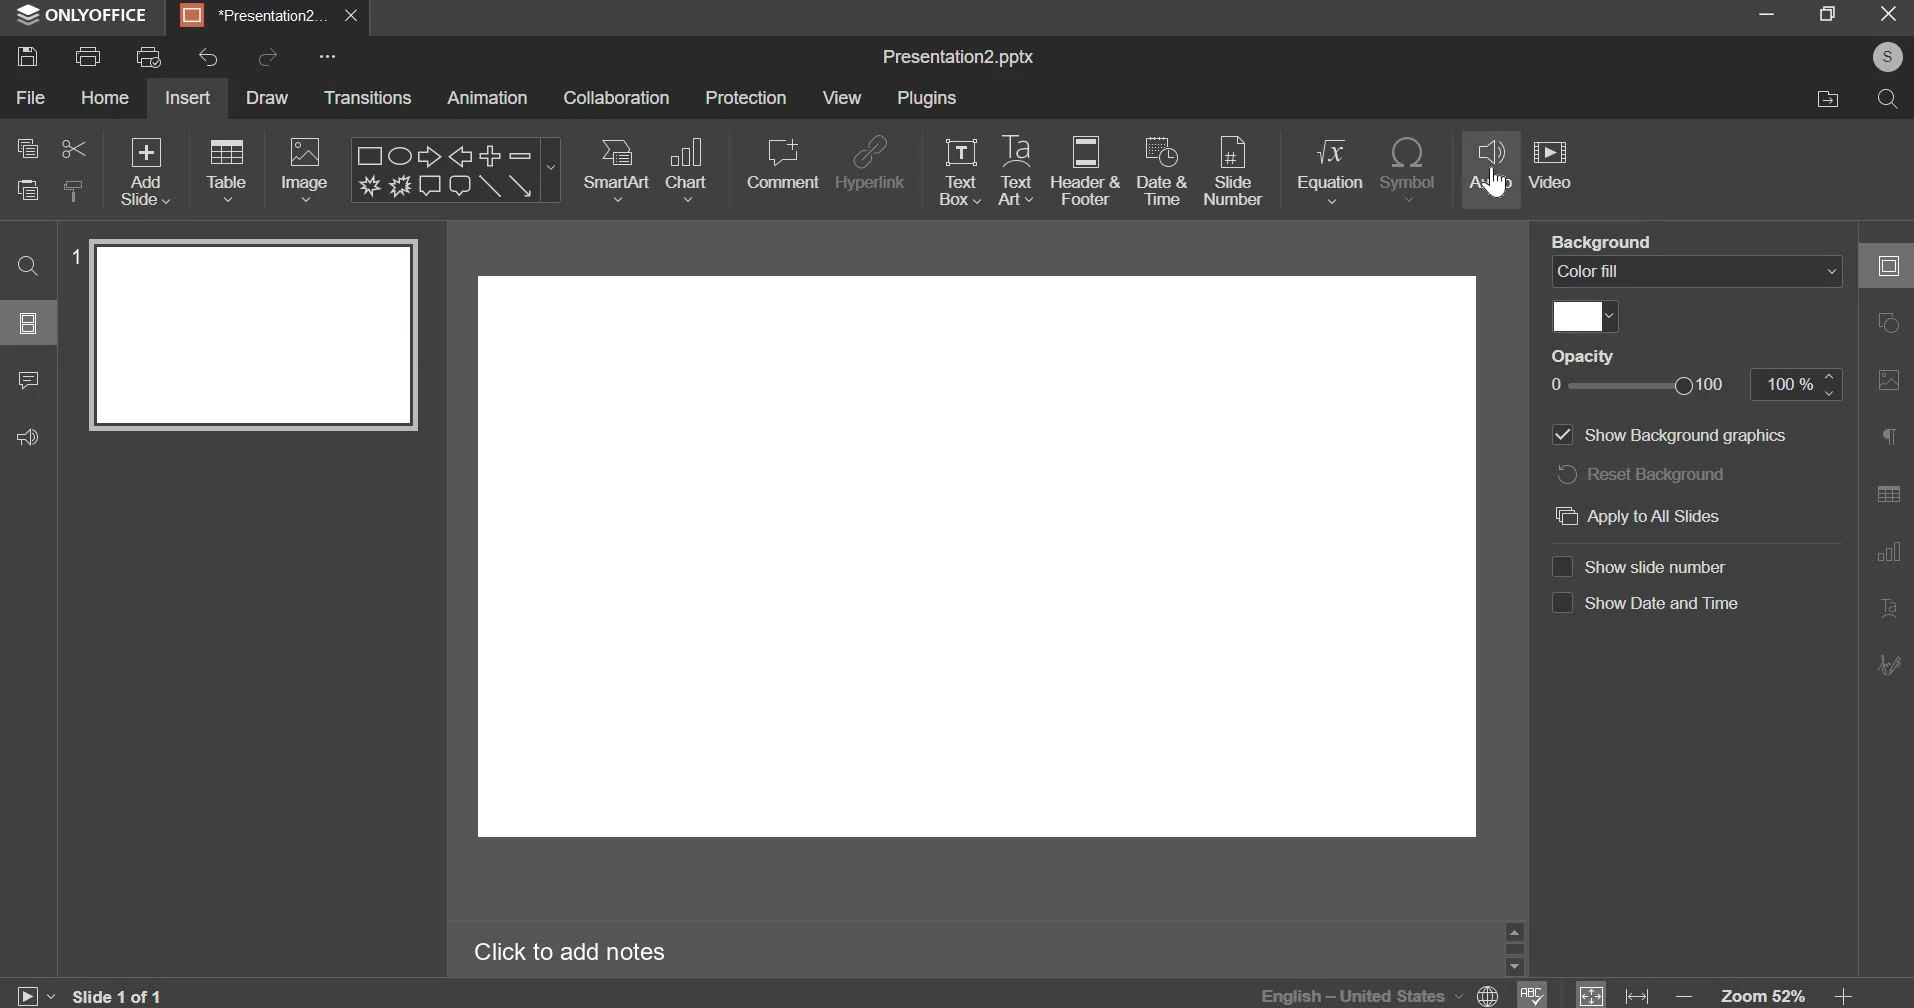 The height and width of the screenshot is (1008, 1914). What do you see at coordinates (1888, 552) in the screenshot?
I see `chart settings` at bounding box center [1888, 552].